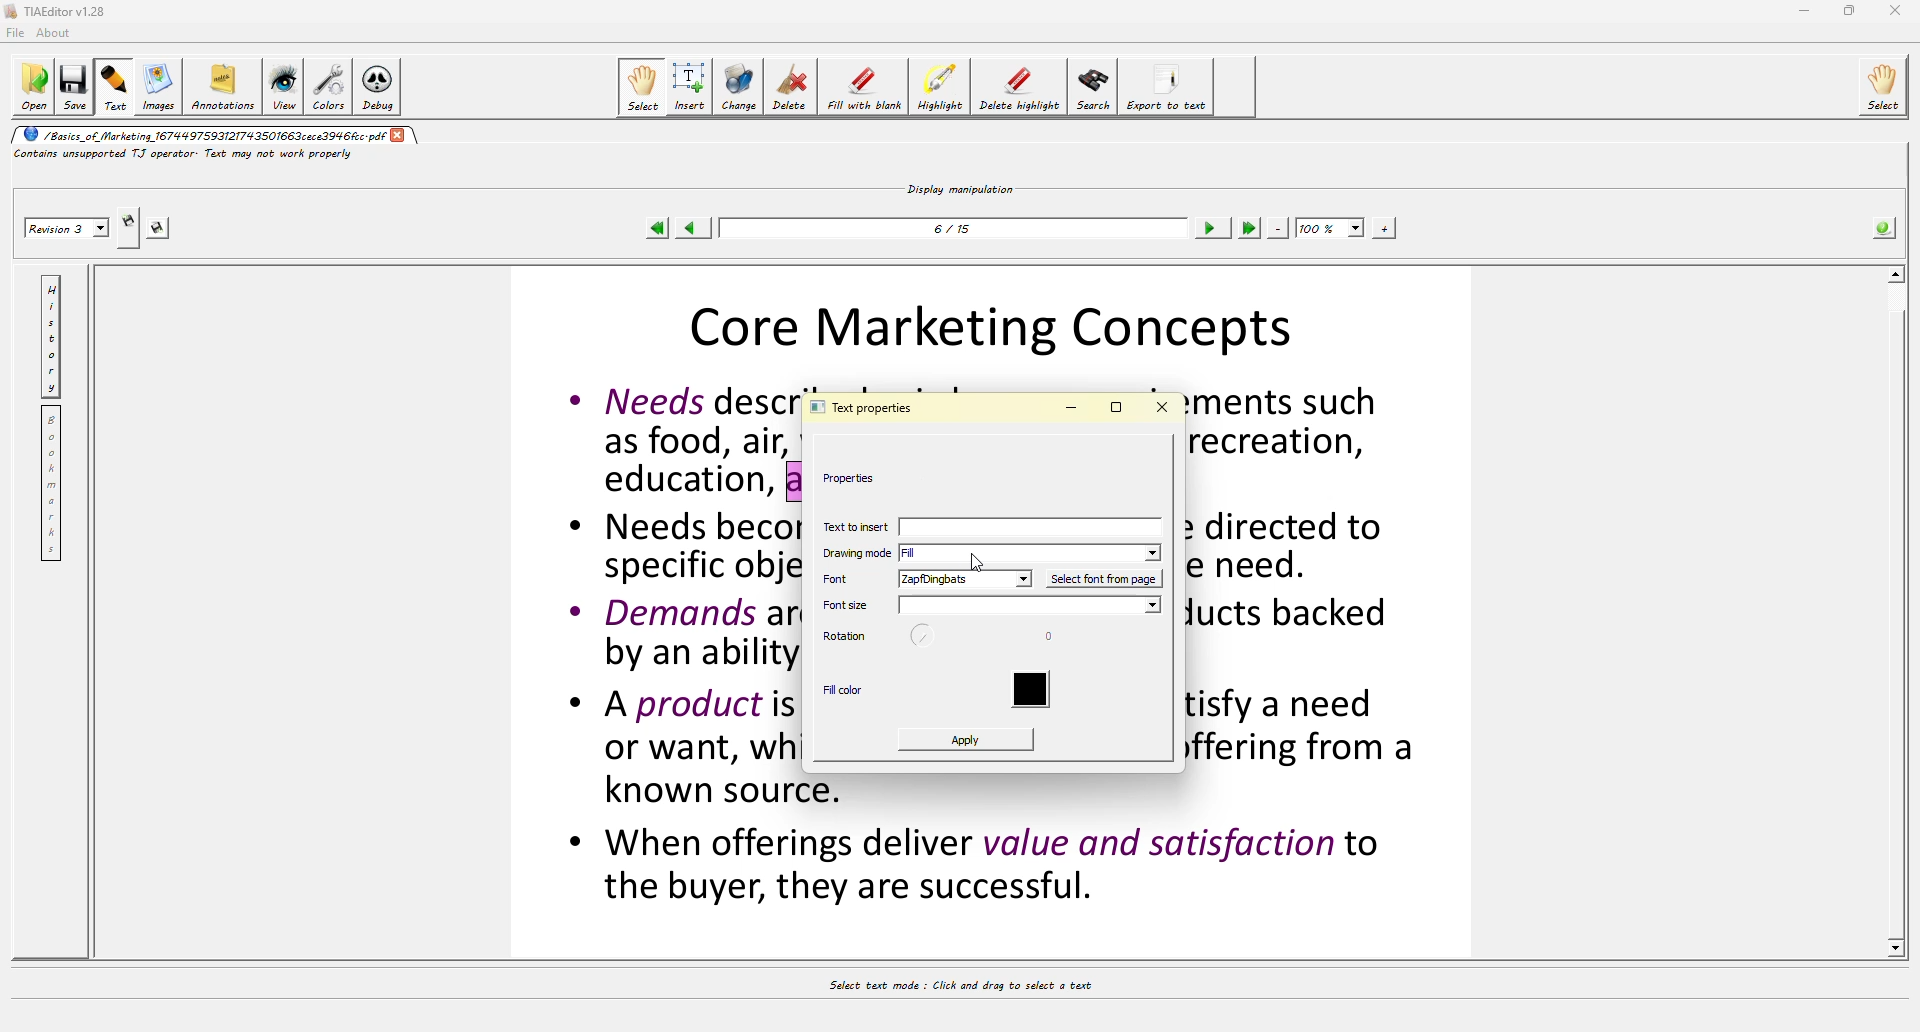 The image size is (1920, 1032). What do you see at coordinates (54, 10) in the screenshot?
I see `TIAEditor v1.28` at bounding box center [54, 10].